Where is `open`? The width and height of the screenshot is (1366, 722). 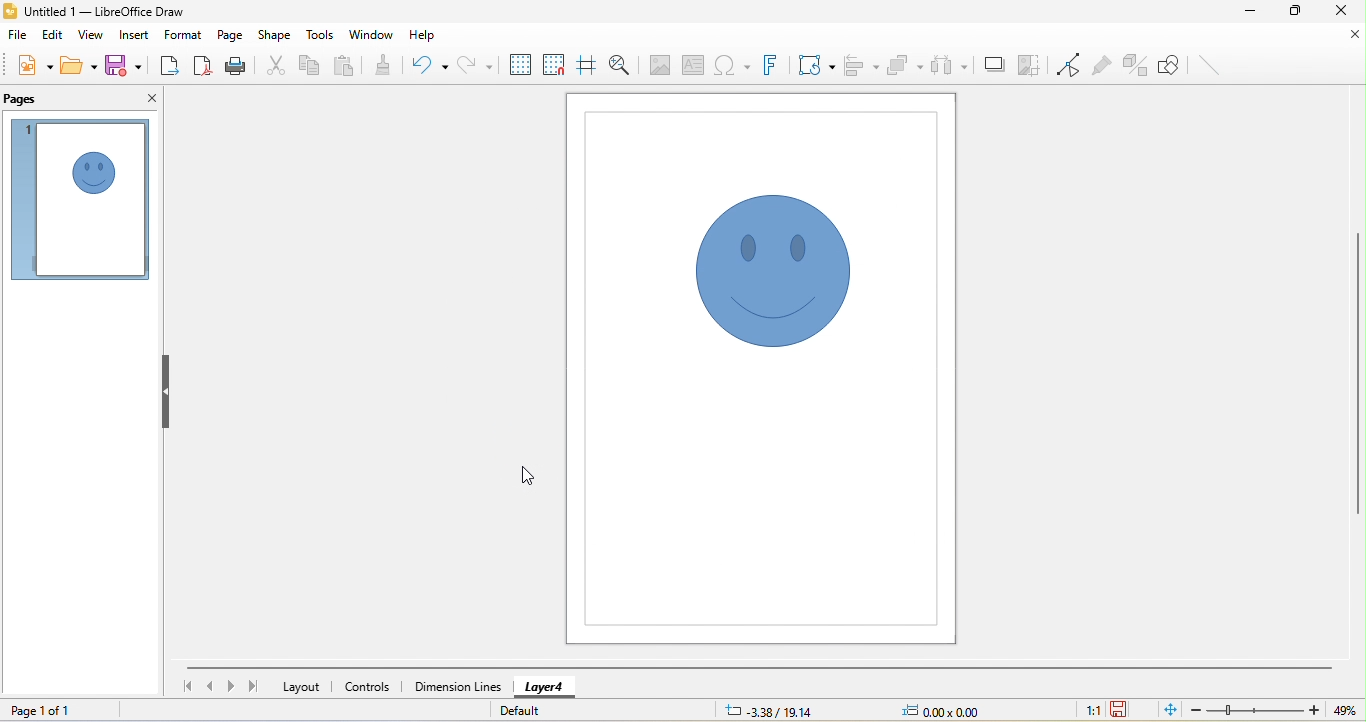 open is located at coordinates (78, 65).